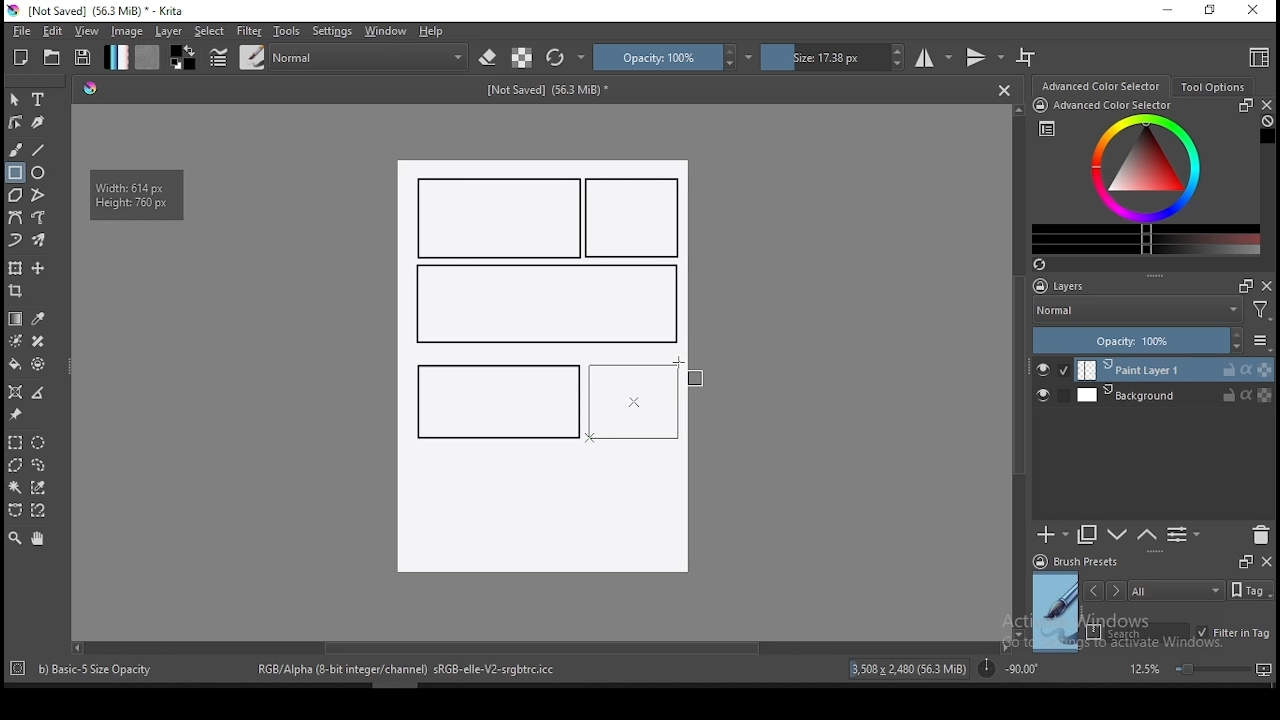 This screenshot has width=1280, height=720. Describe the element at coordinates (1175, 370) in the screenshot. I see `layer` at that location.